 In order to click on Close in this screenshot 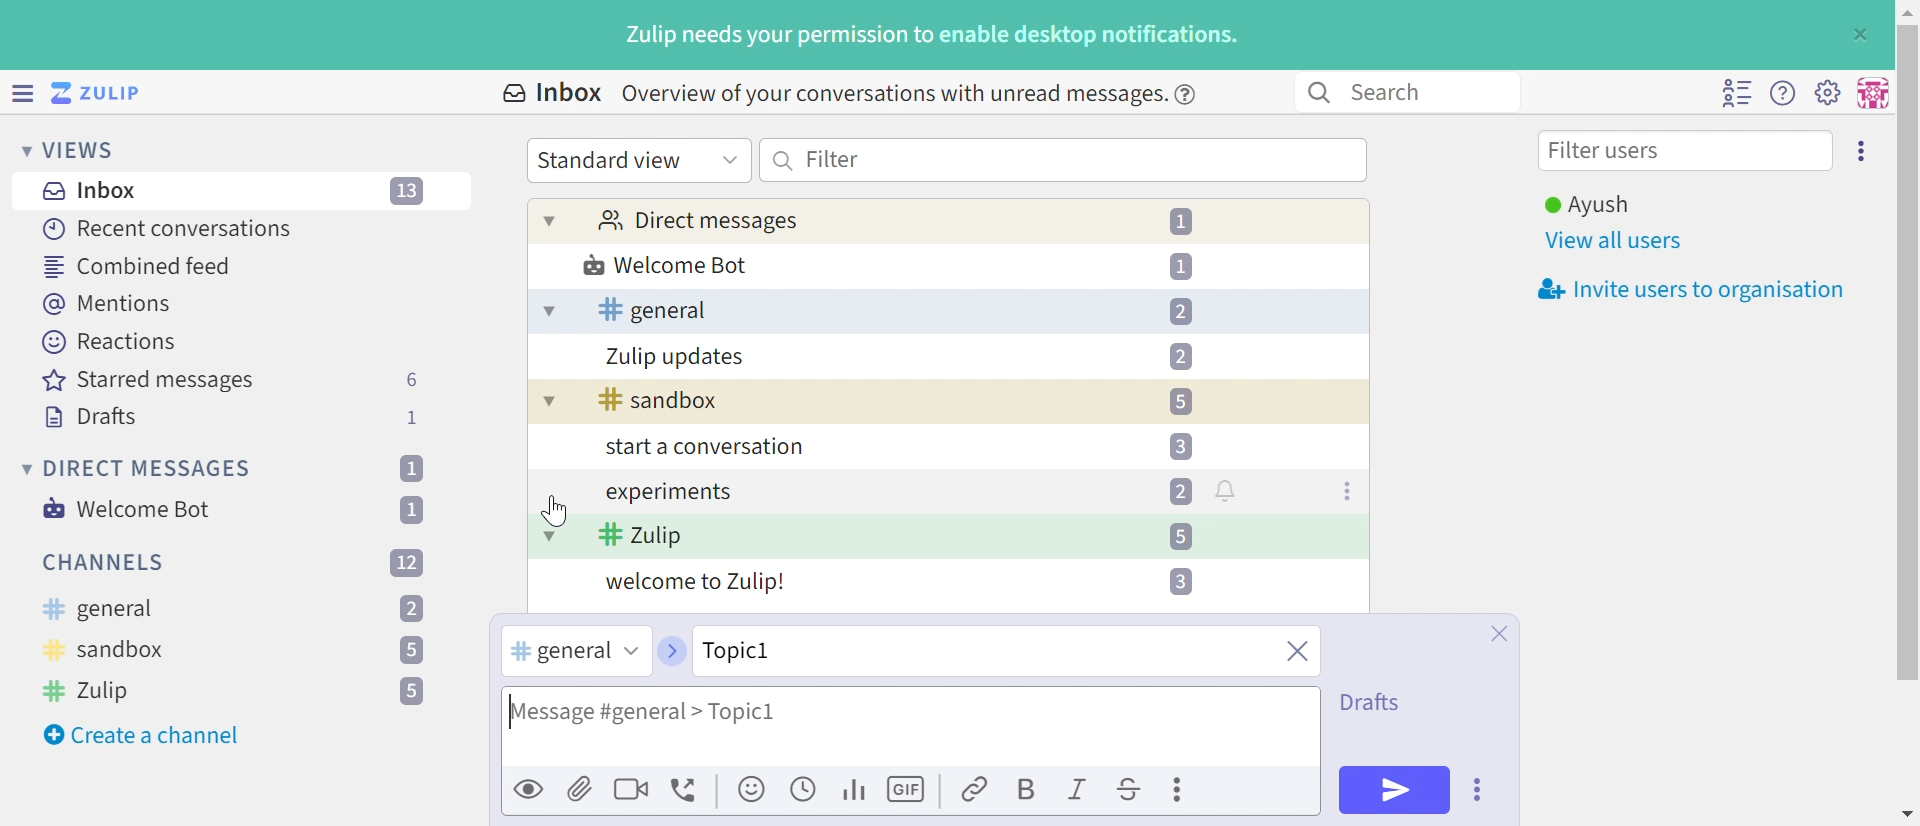, I will do `click(1858, 35)`.